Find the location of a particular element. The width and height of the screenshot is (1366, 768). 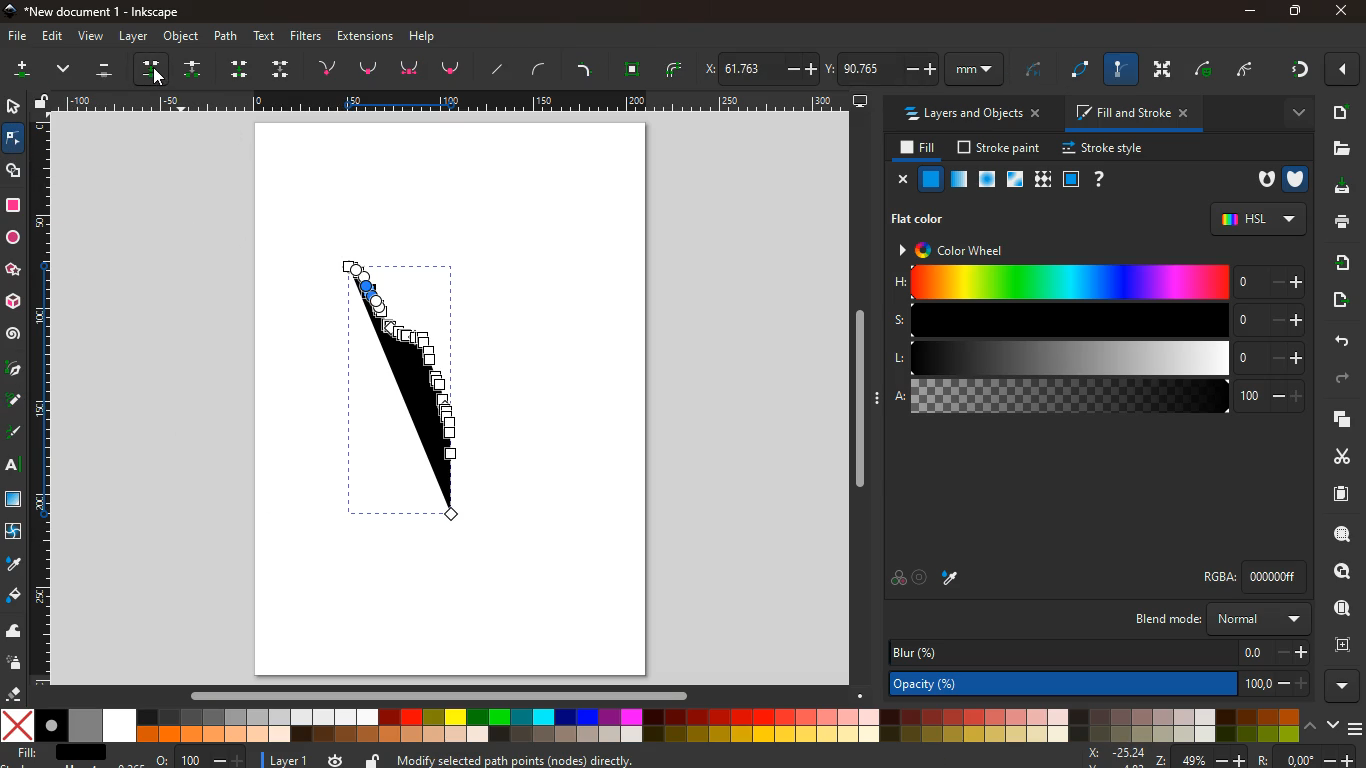

more is located at coordinates (1346, 686).